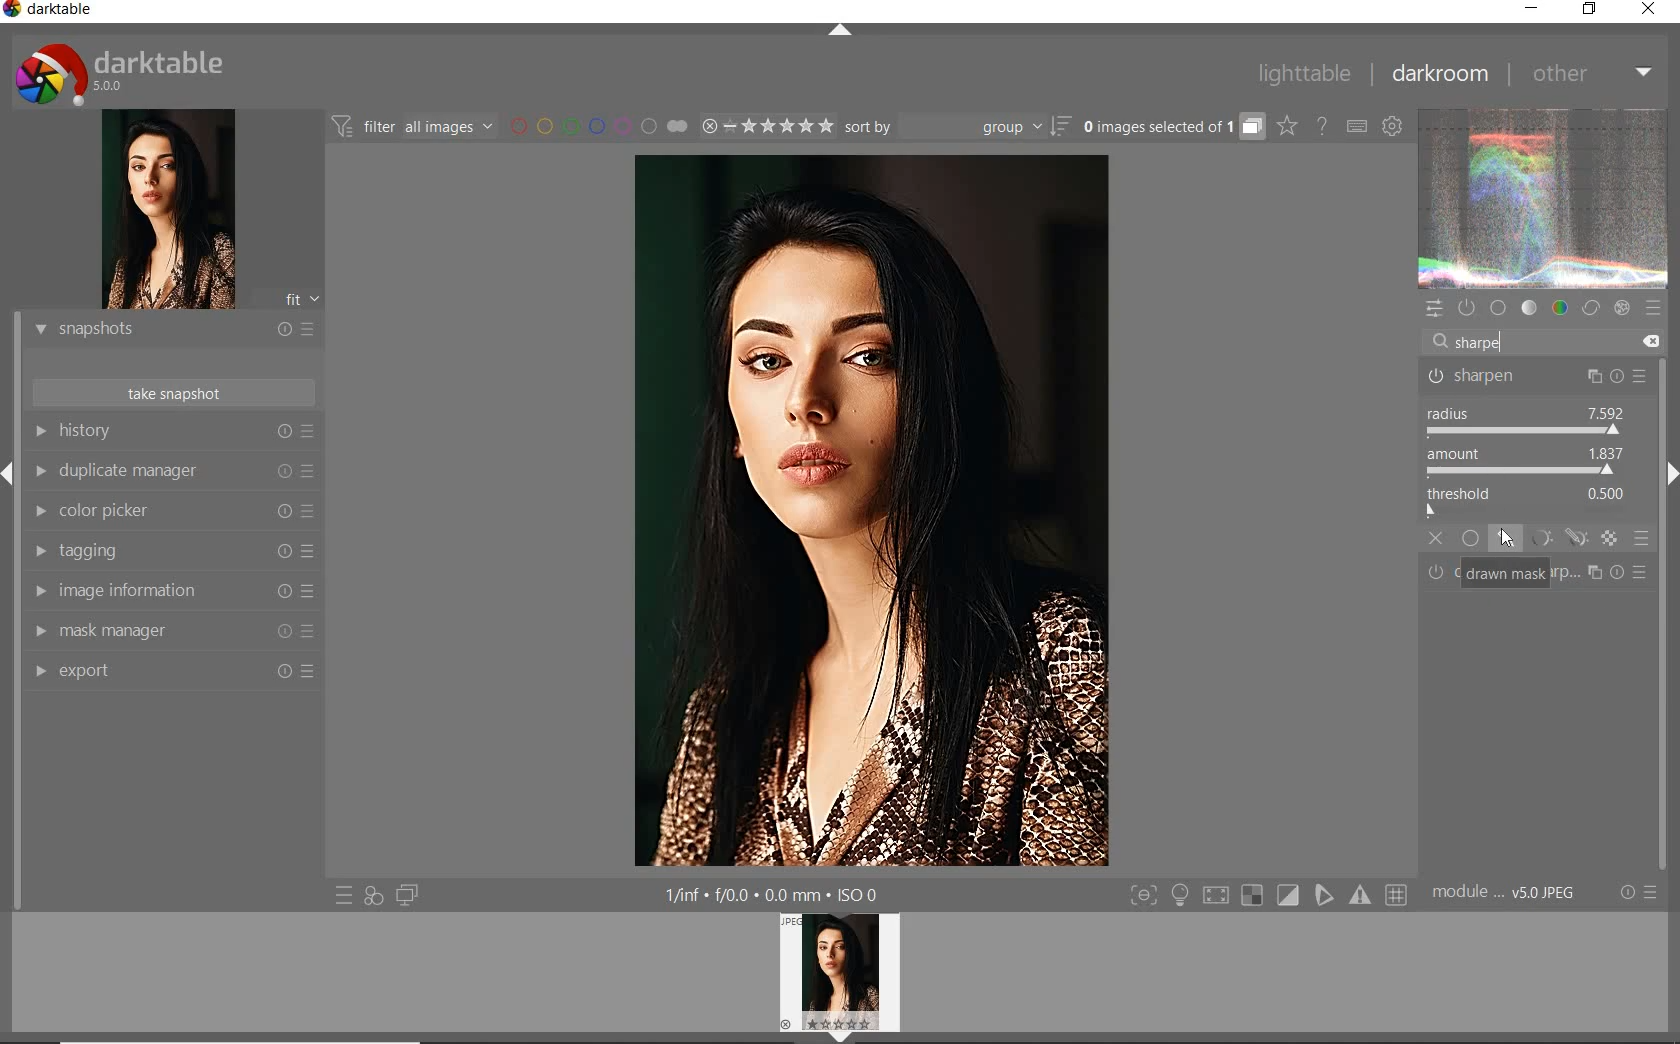  Describe the element at coordinates (371, 897) in the screenshot. I see `quick access for applying any of your styles` at that location.